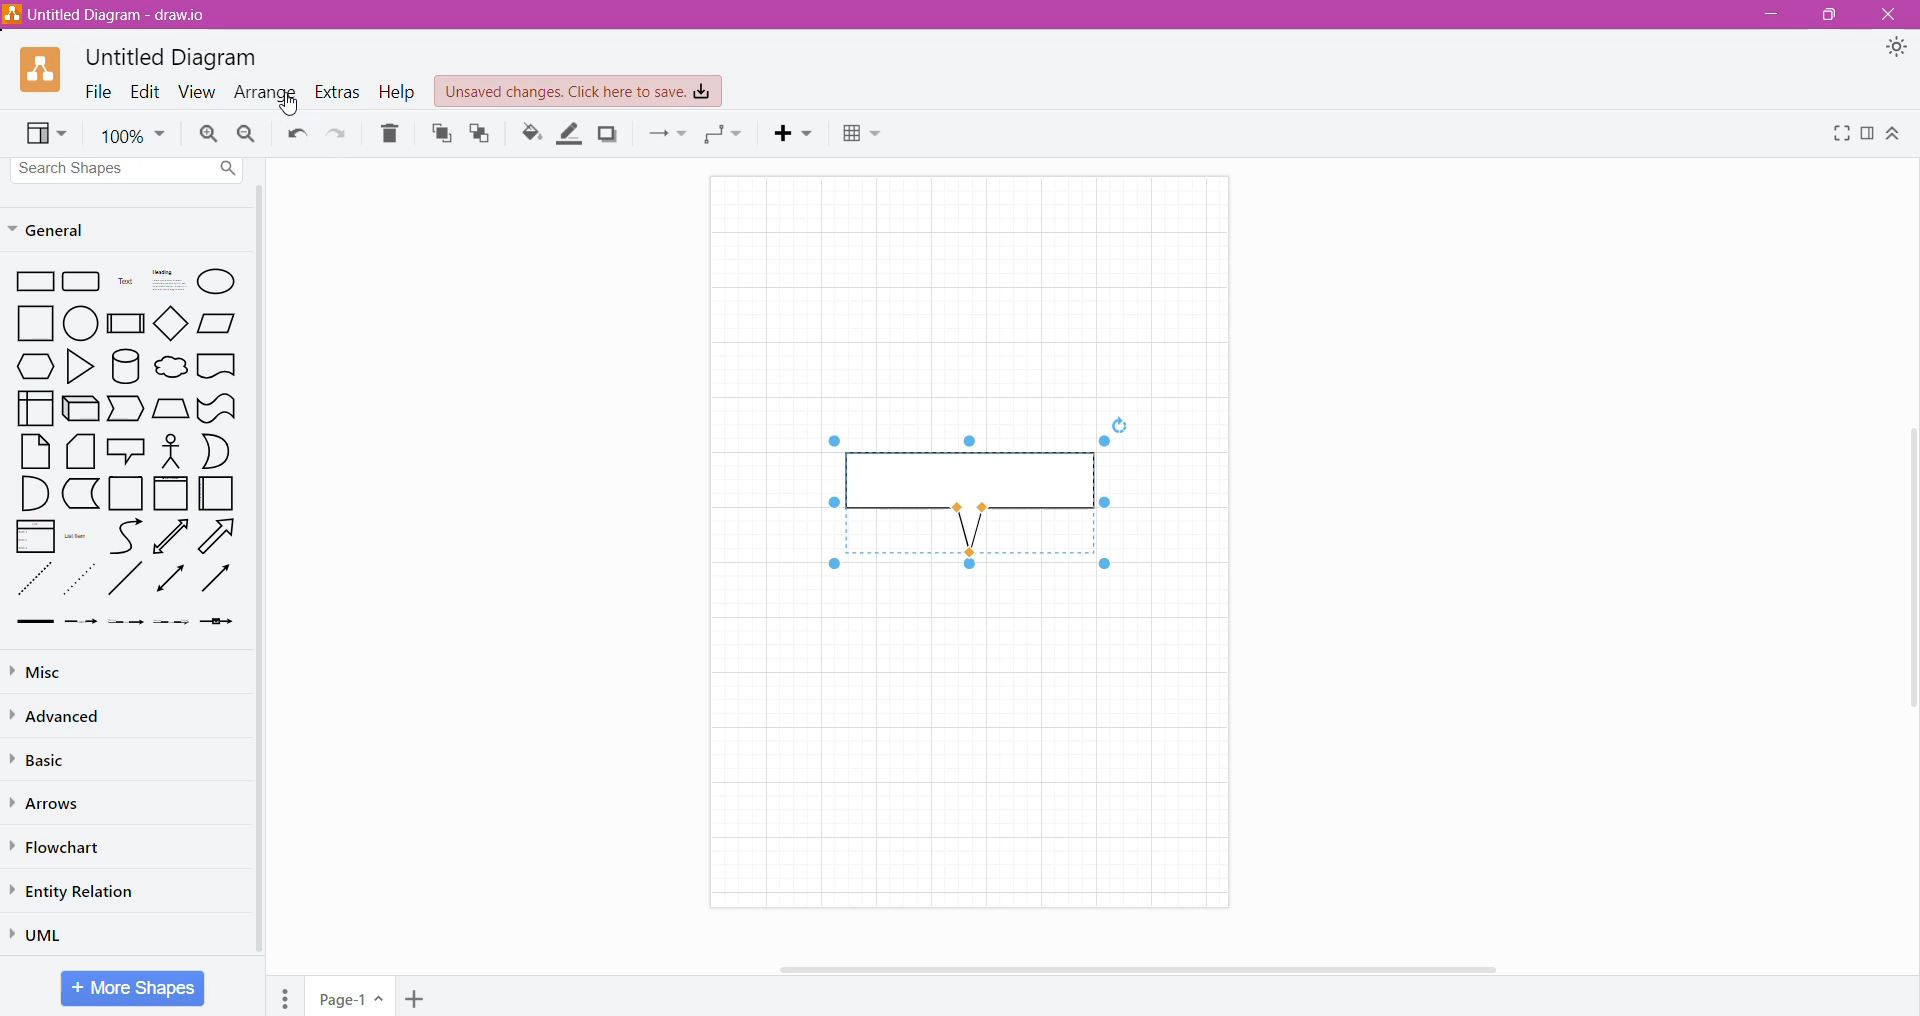 The image size is (1920, 1016). I want to click on Stick Figure, so click(171, 450).